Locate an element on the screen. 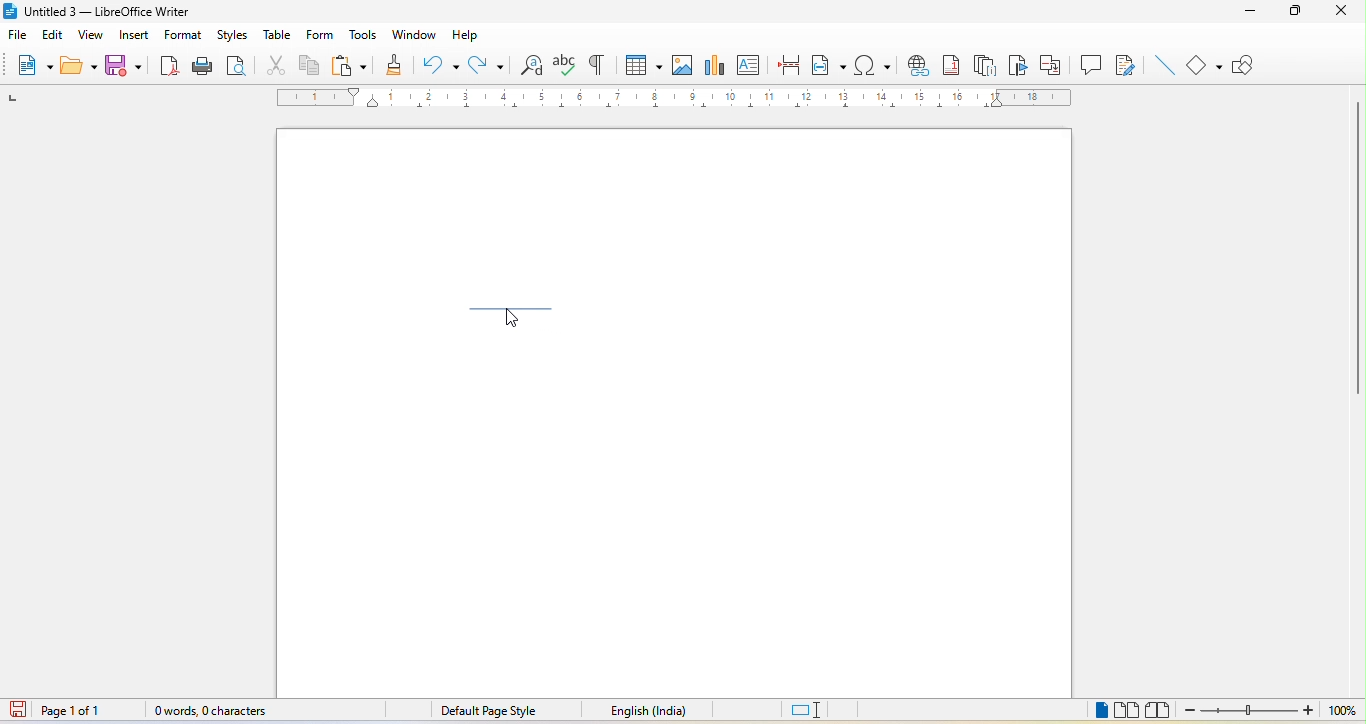  form is located at coordinates (319, 35).